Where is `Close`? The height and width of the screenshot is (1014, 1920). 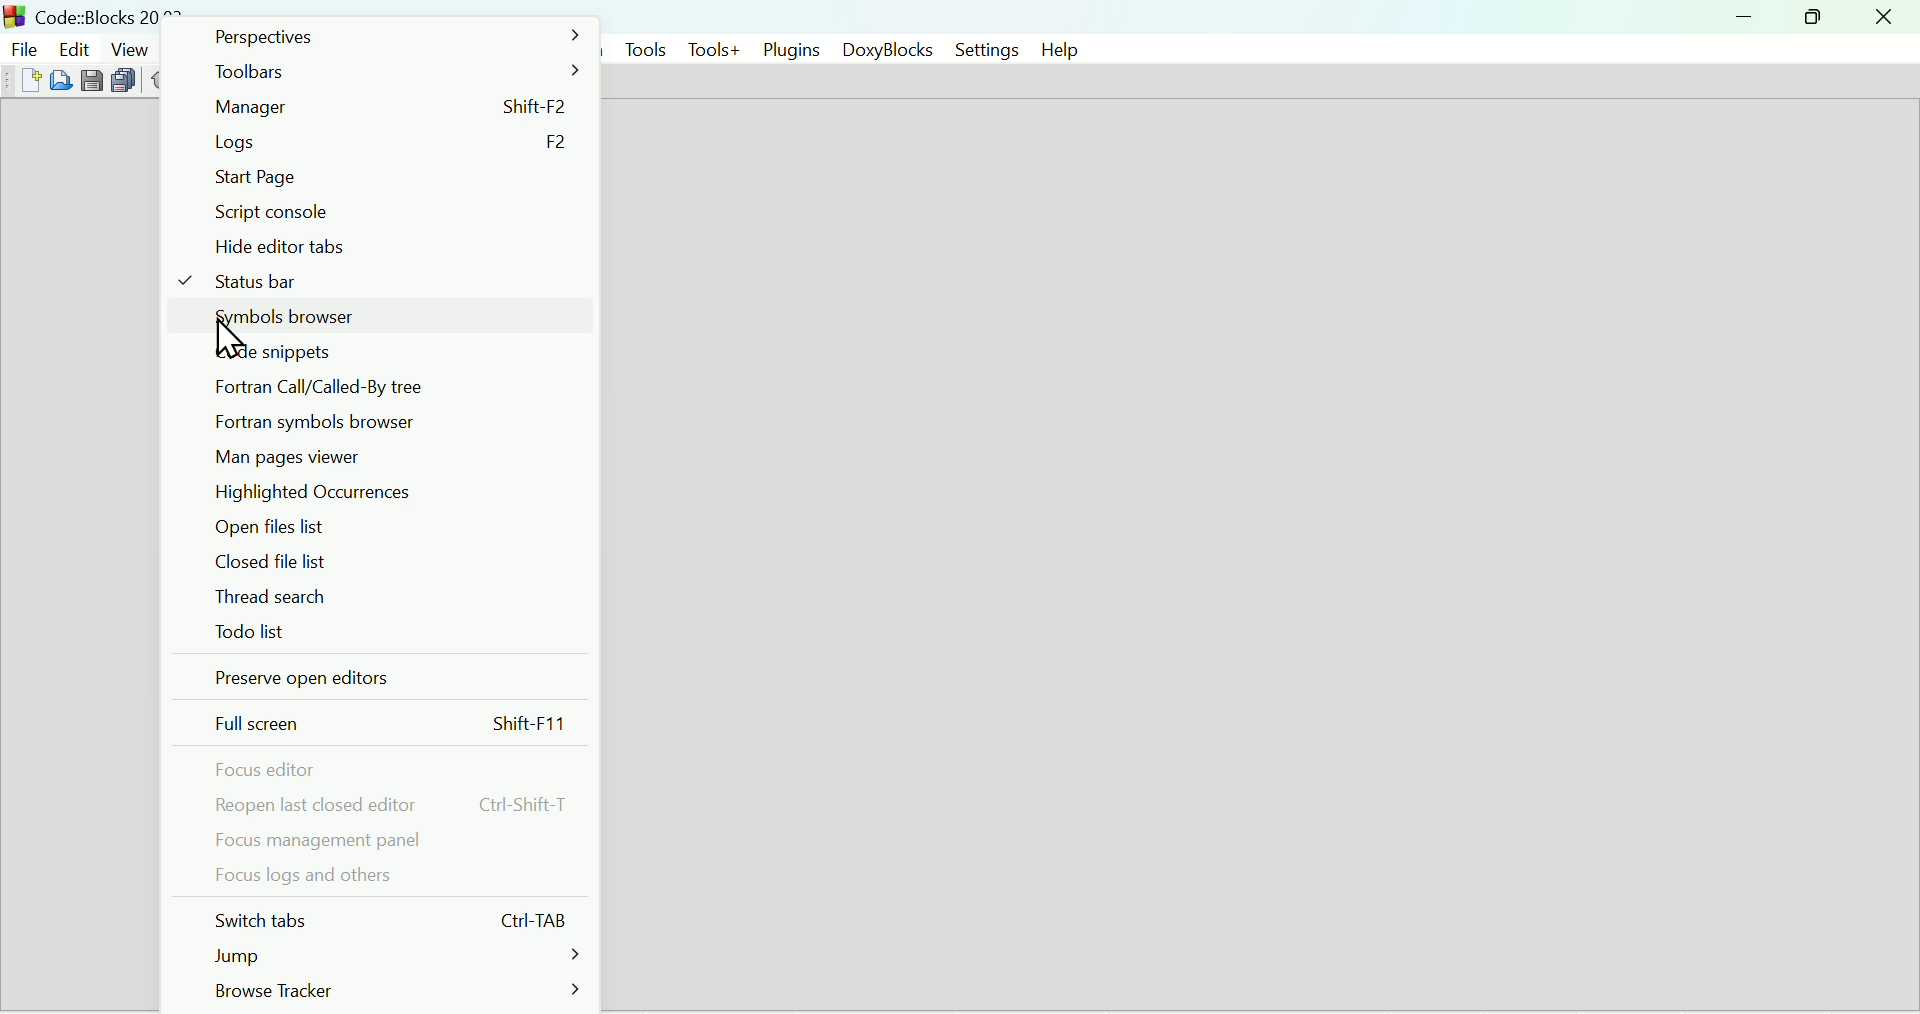 Close is located at coordinates (1883, 17).